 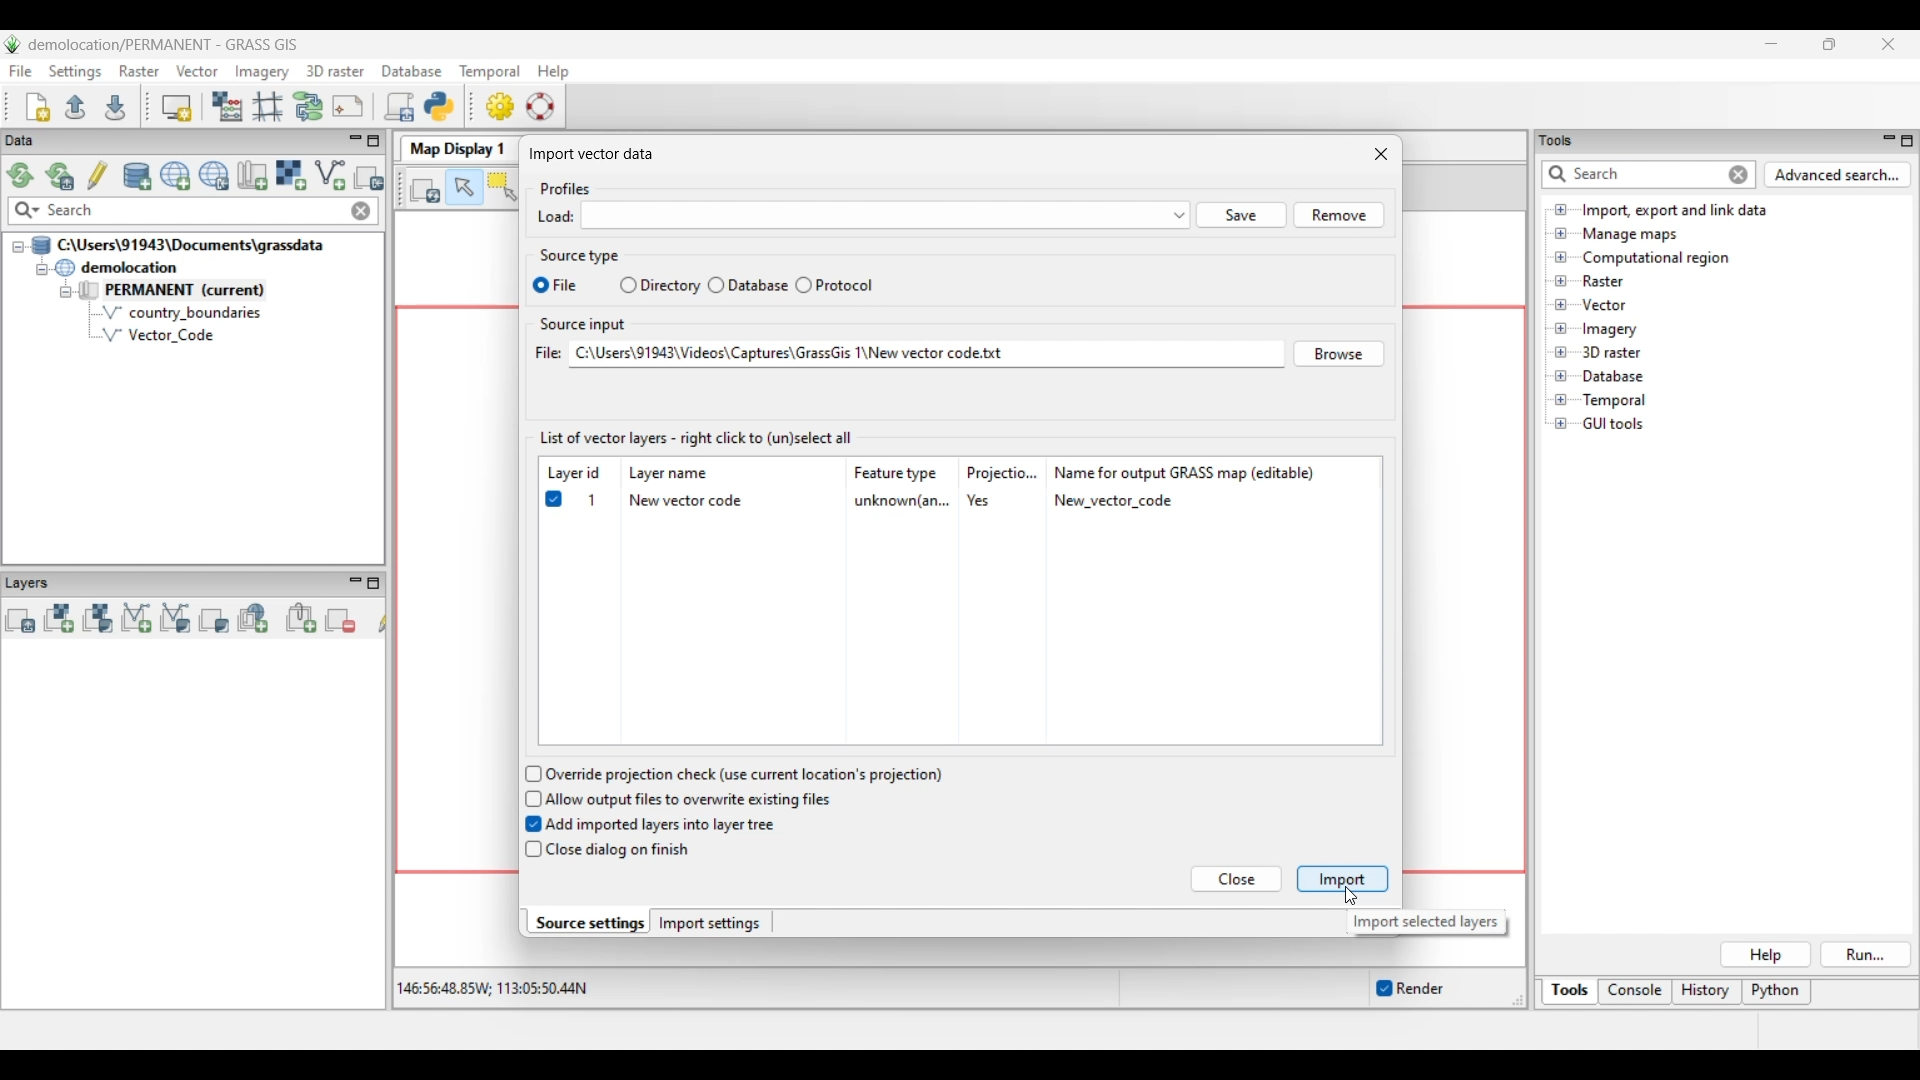 What do you see at coordinates (455, 147) in the screenshot?
I see `Map Display 1 tab` at bounding box center [455, 147].